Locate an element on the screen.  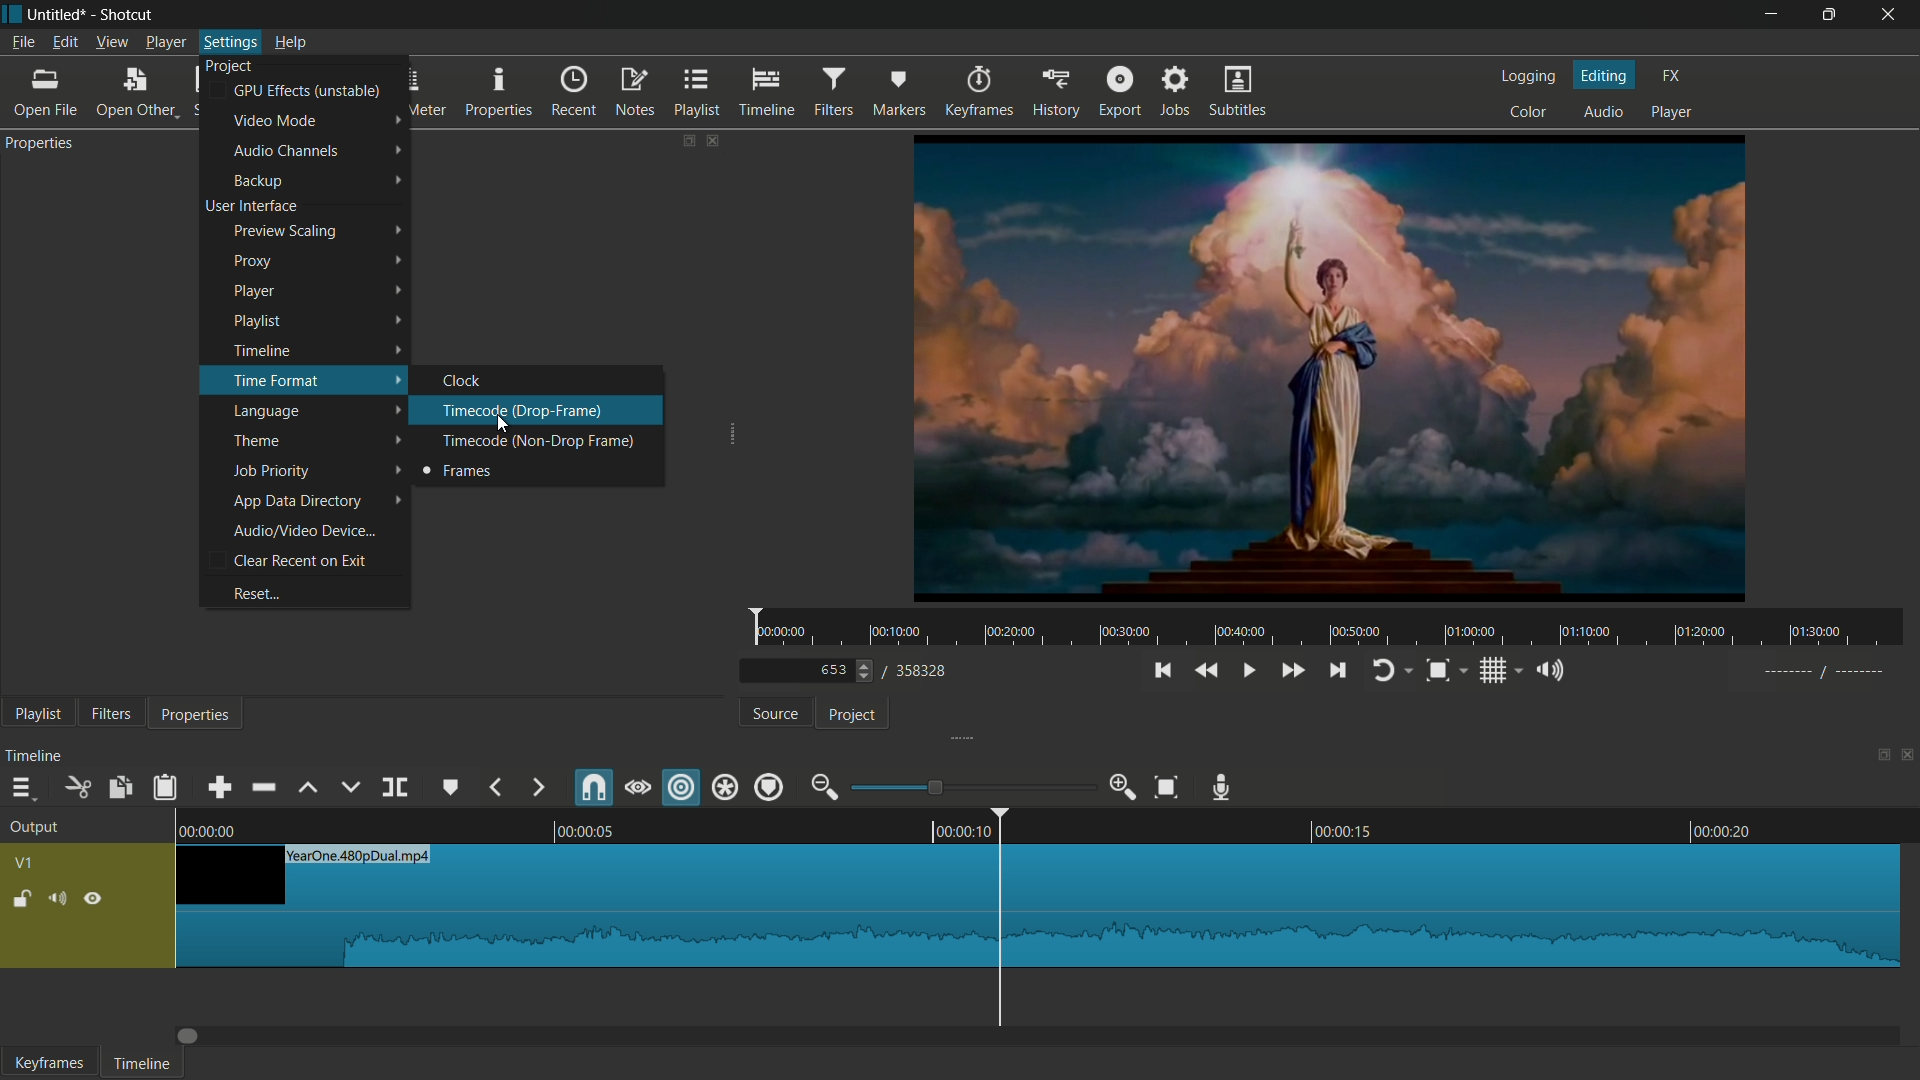
video in timeline is located at coordinates (1042, 908).